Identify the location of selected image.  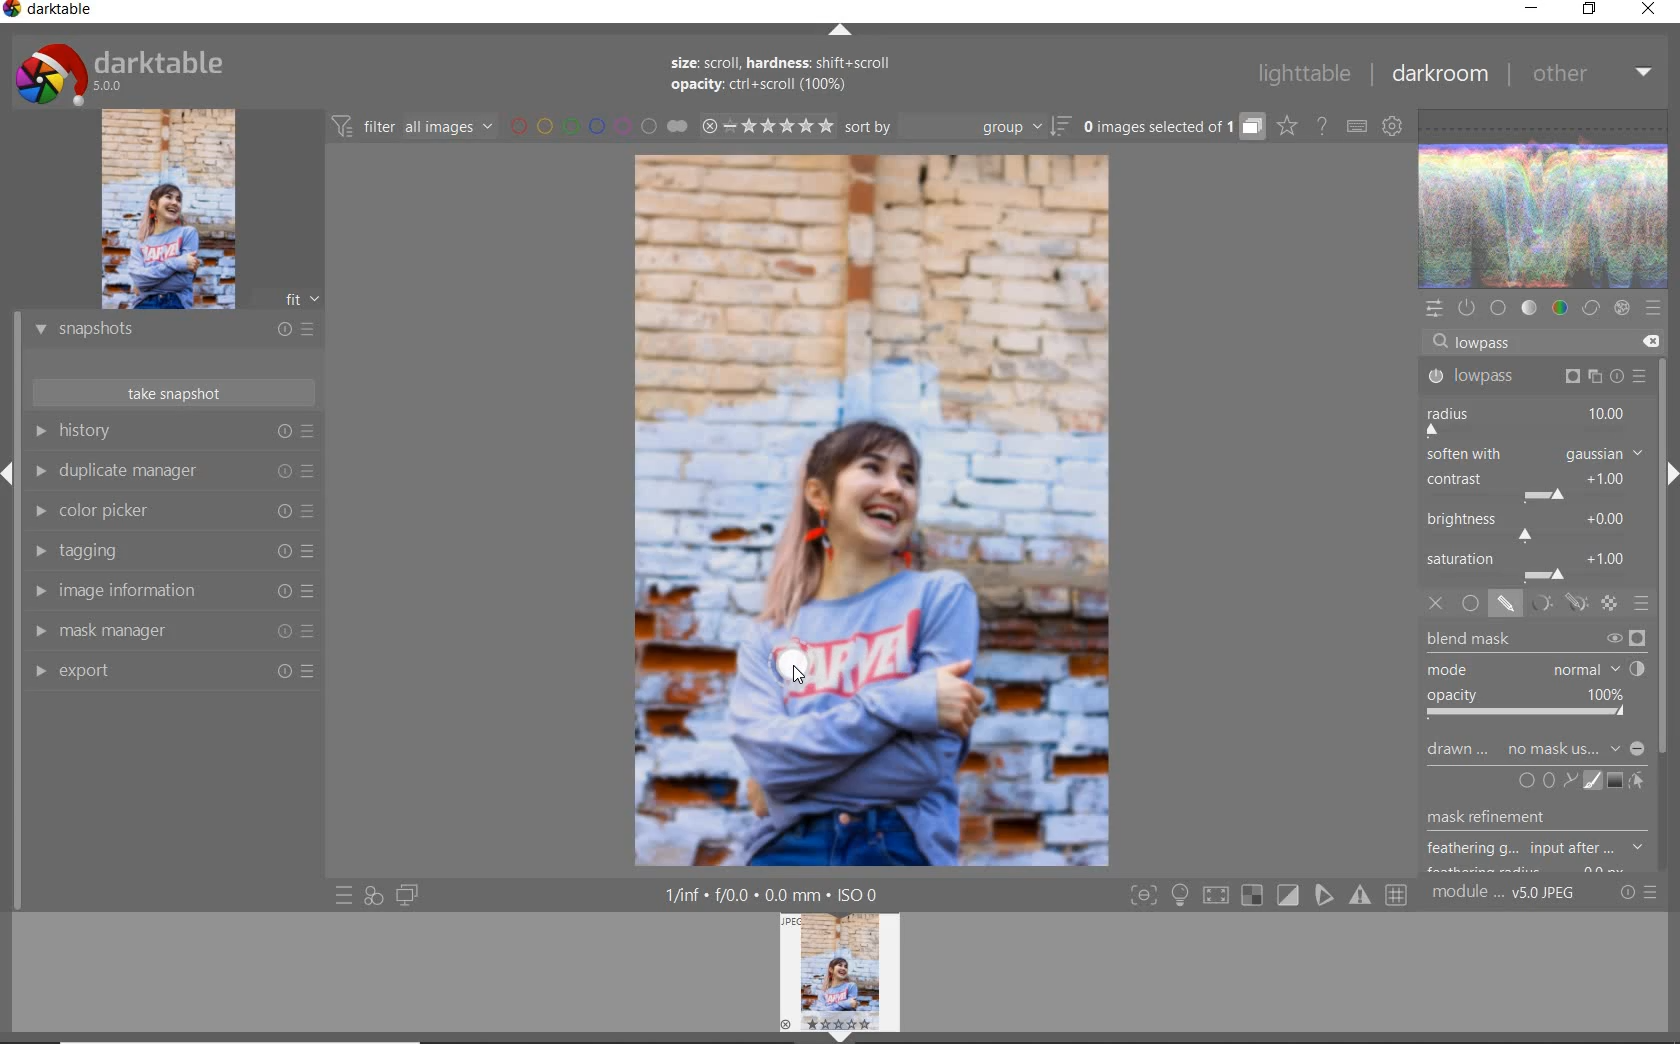
(873, 514).